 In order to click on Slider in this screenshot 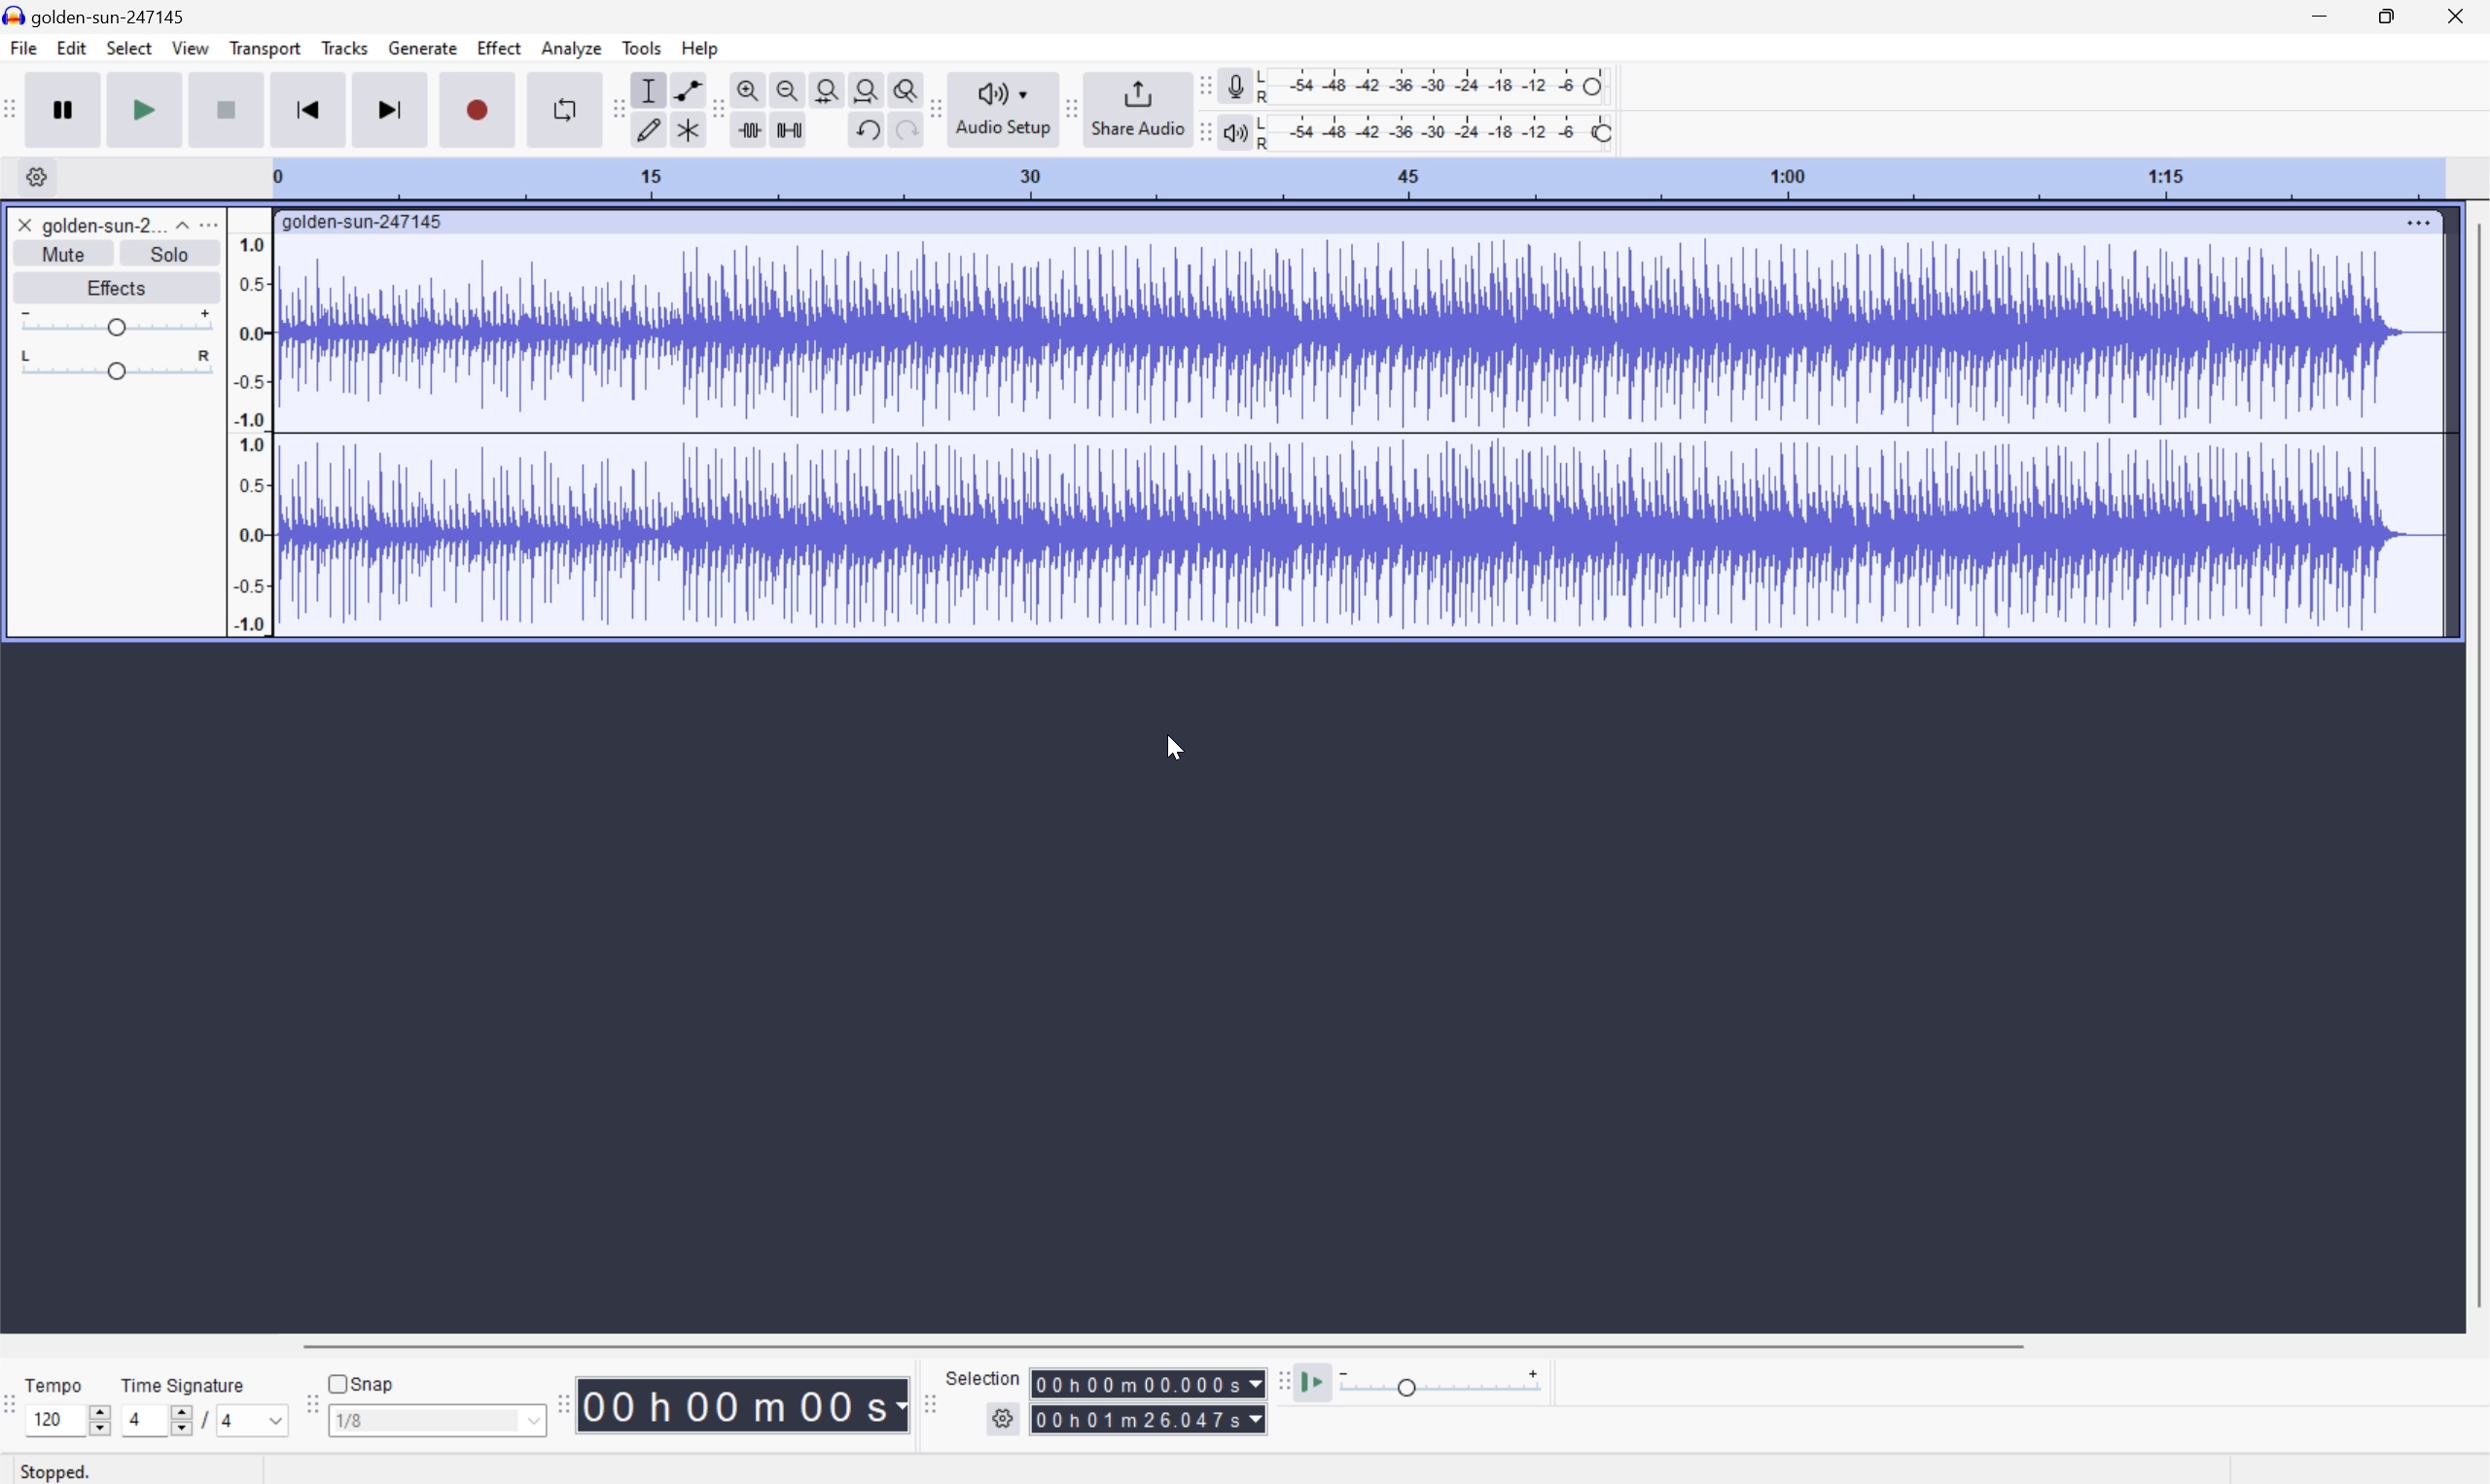, I will do `click(101, 1420)`.